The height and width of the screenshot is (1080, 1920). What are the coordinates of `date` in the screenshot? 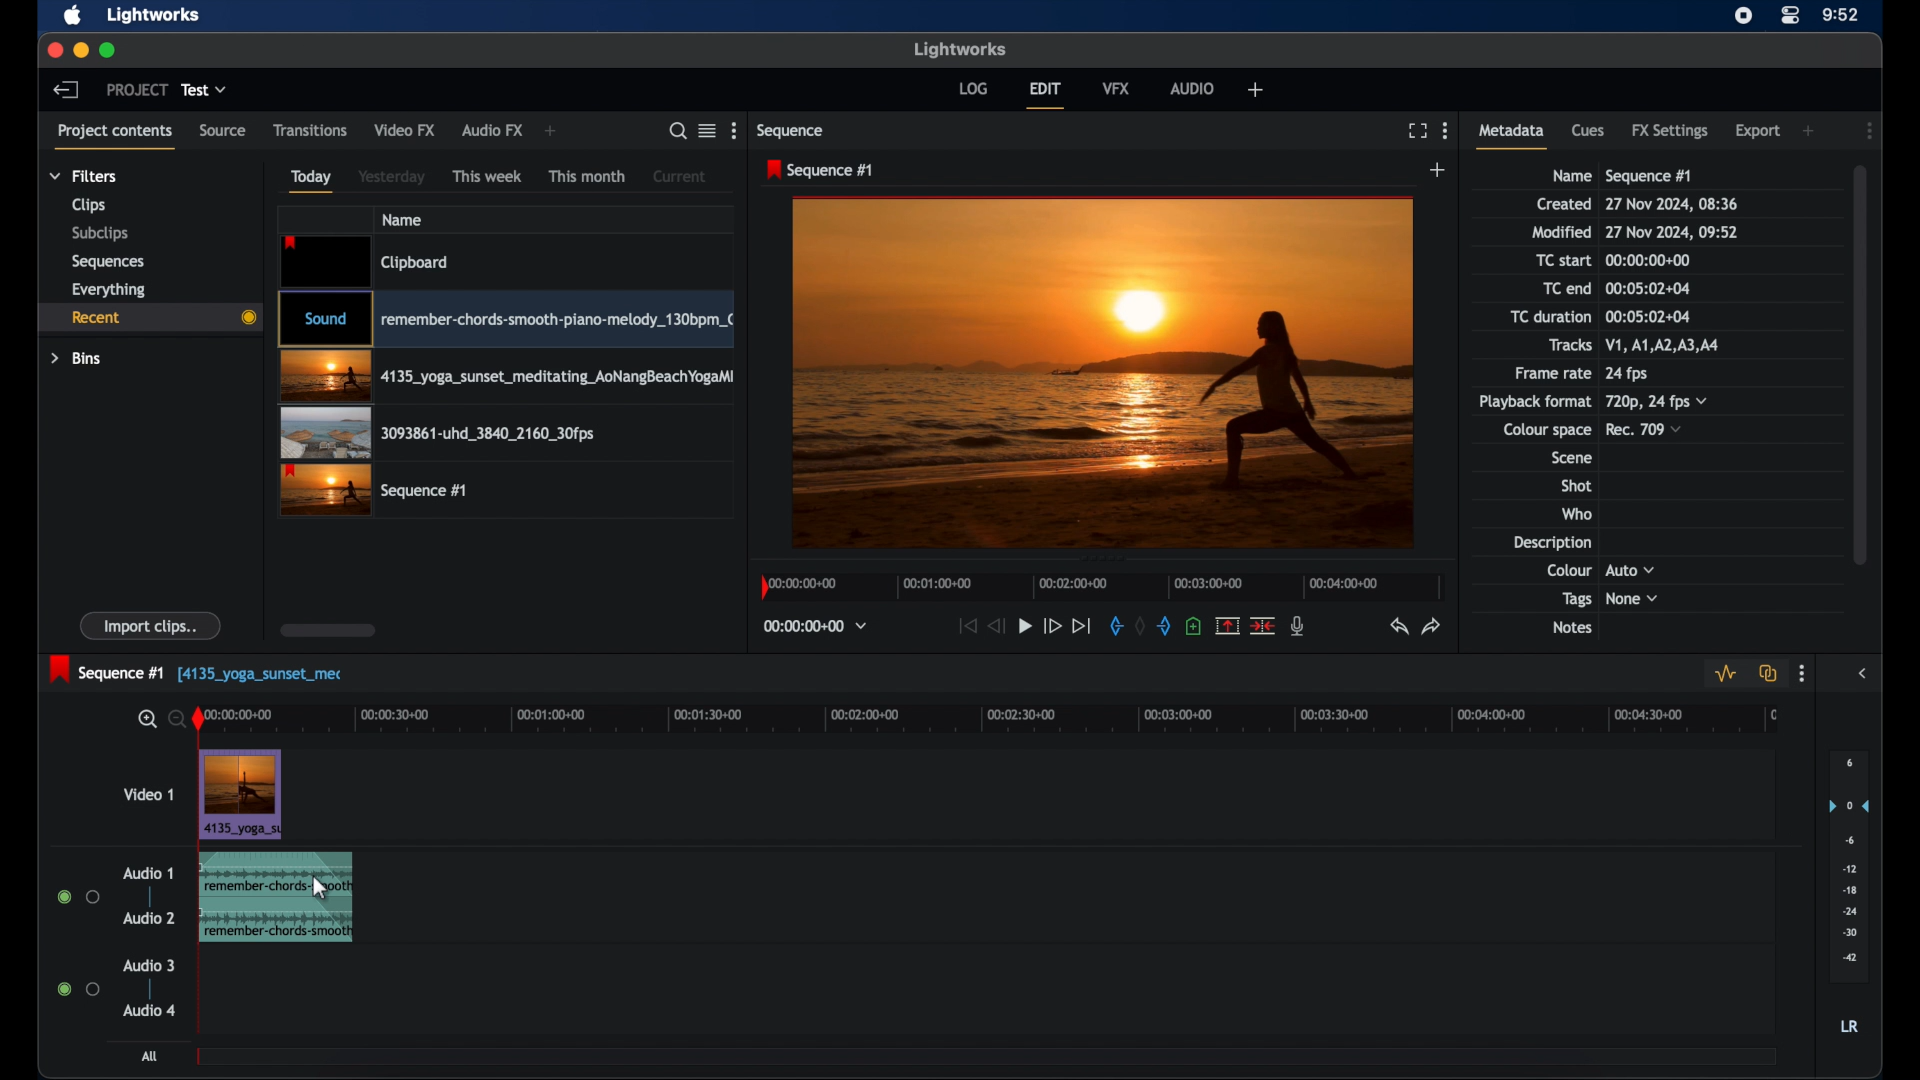 It's located at (1673, 204).